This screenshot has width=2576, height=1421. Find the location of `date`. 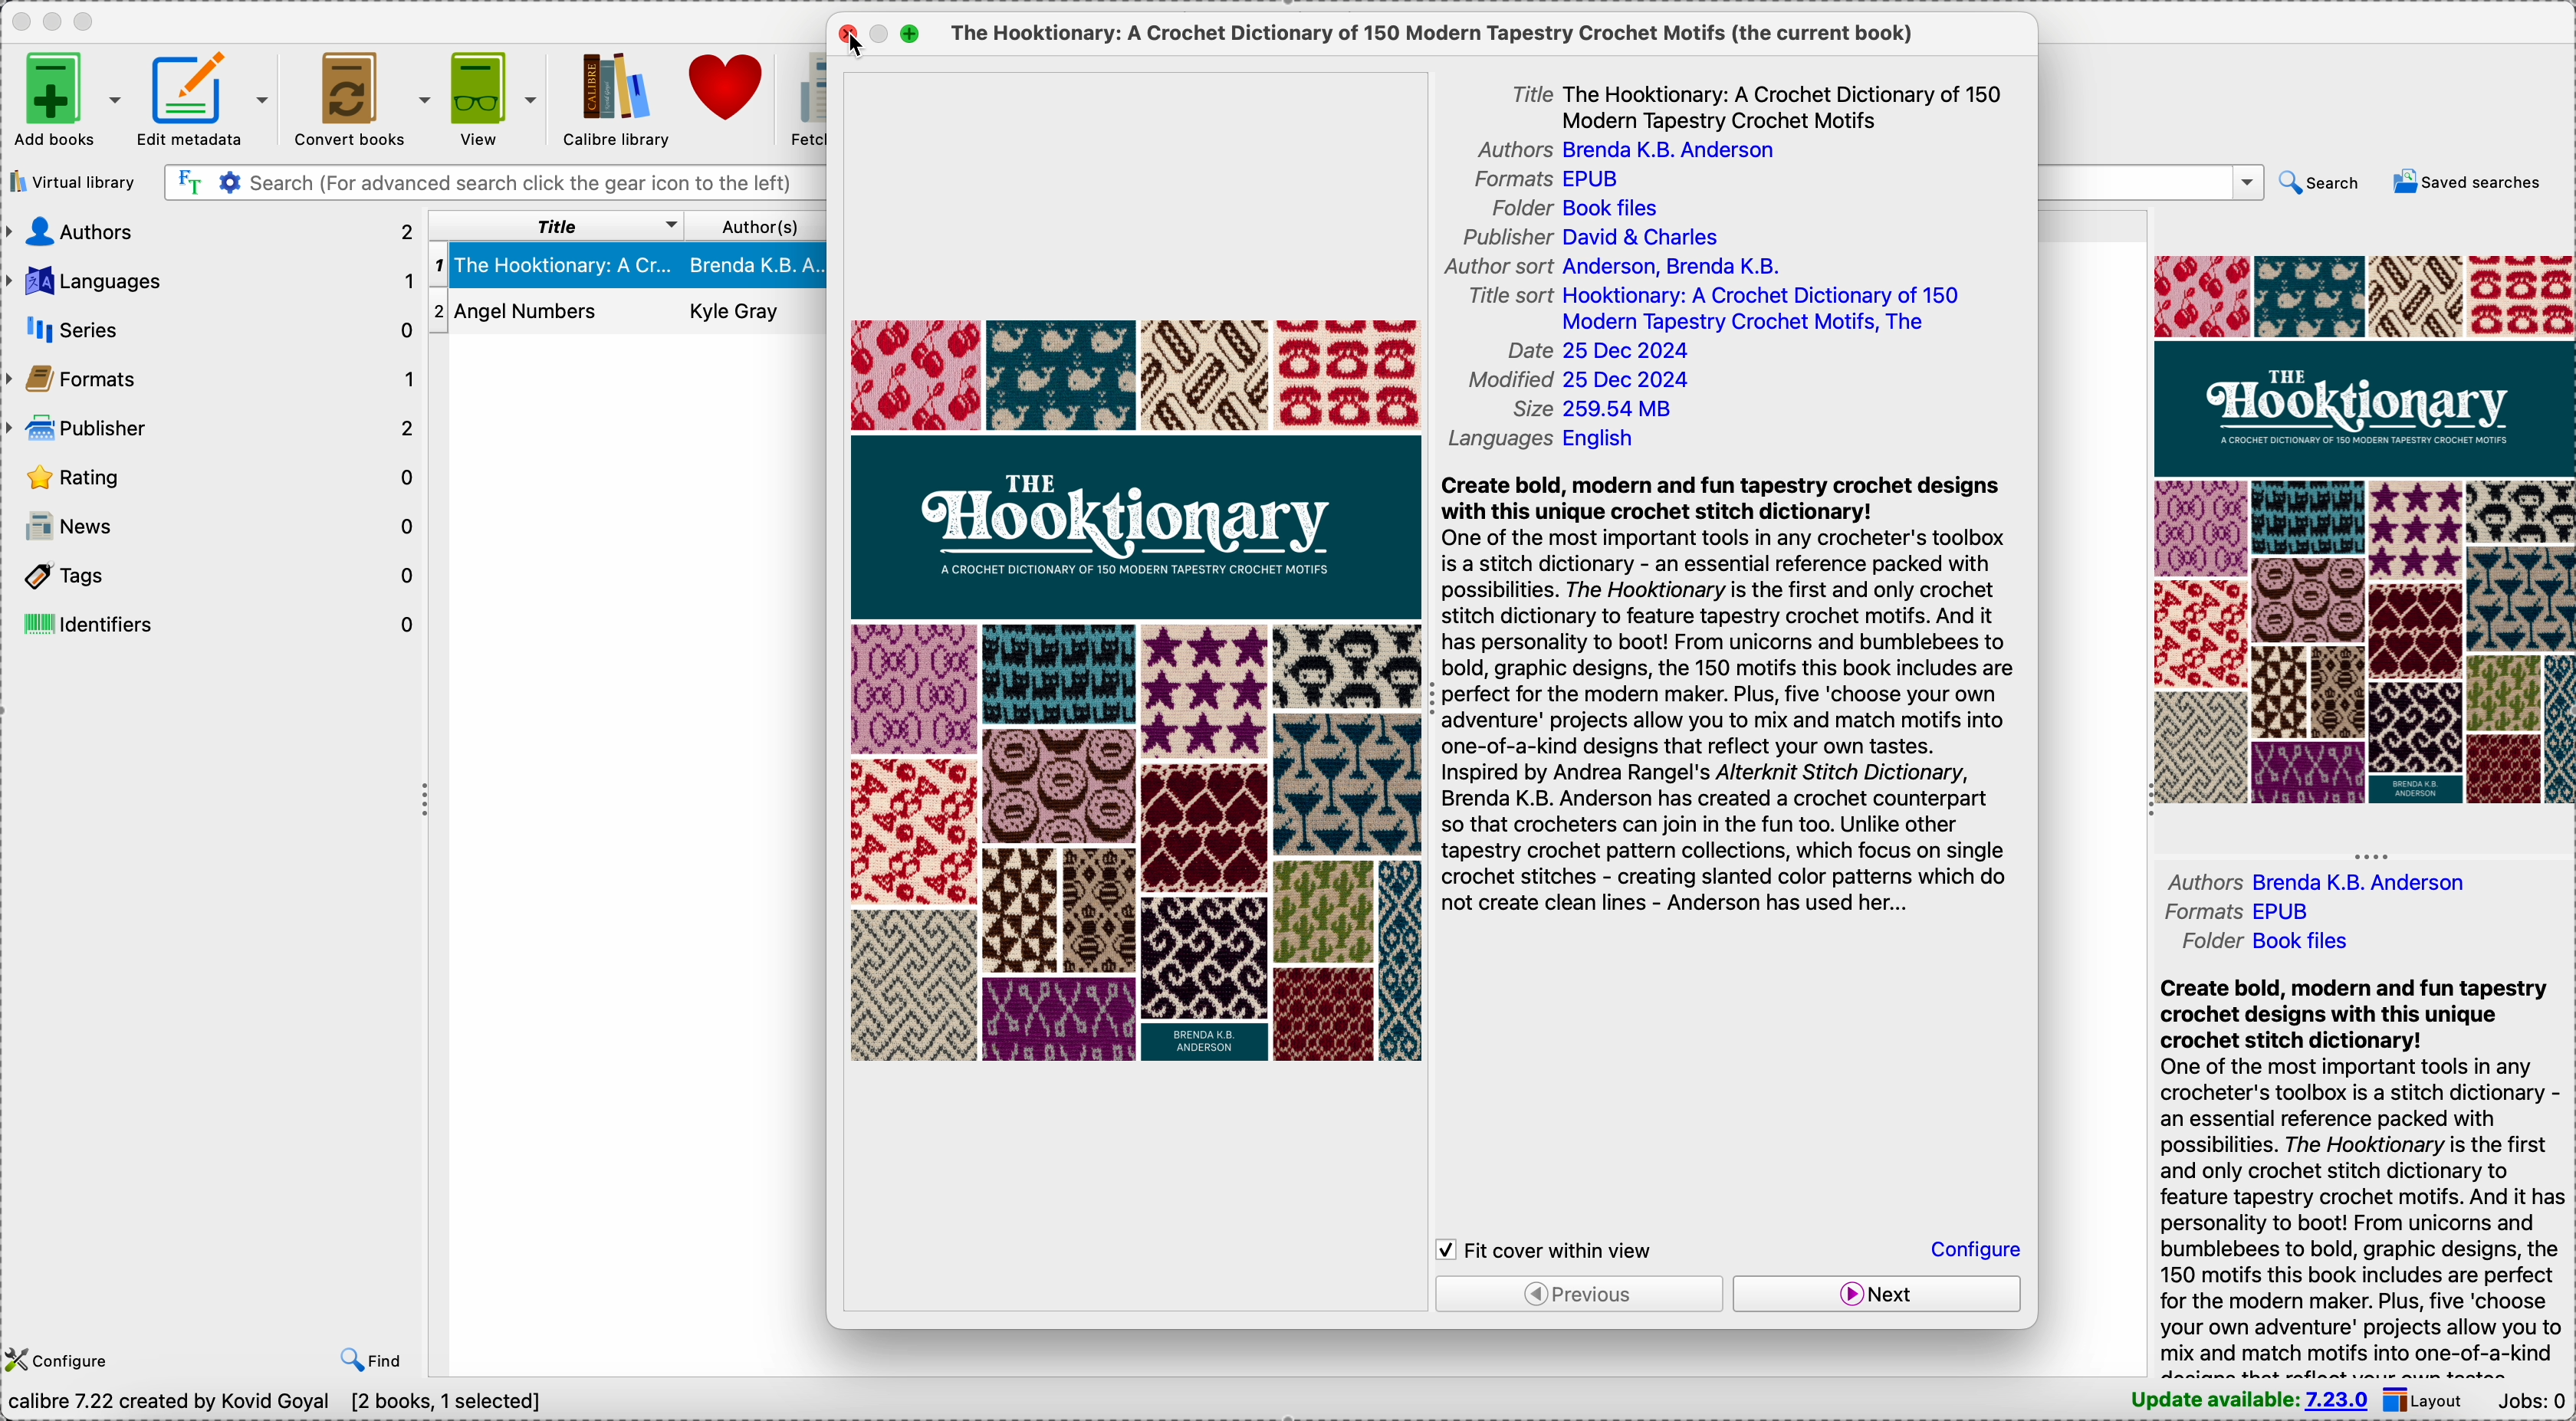

date is located at coordinates (1602, 351).